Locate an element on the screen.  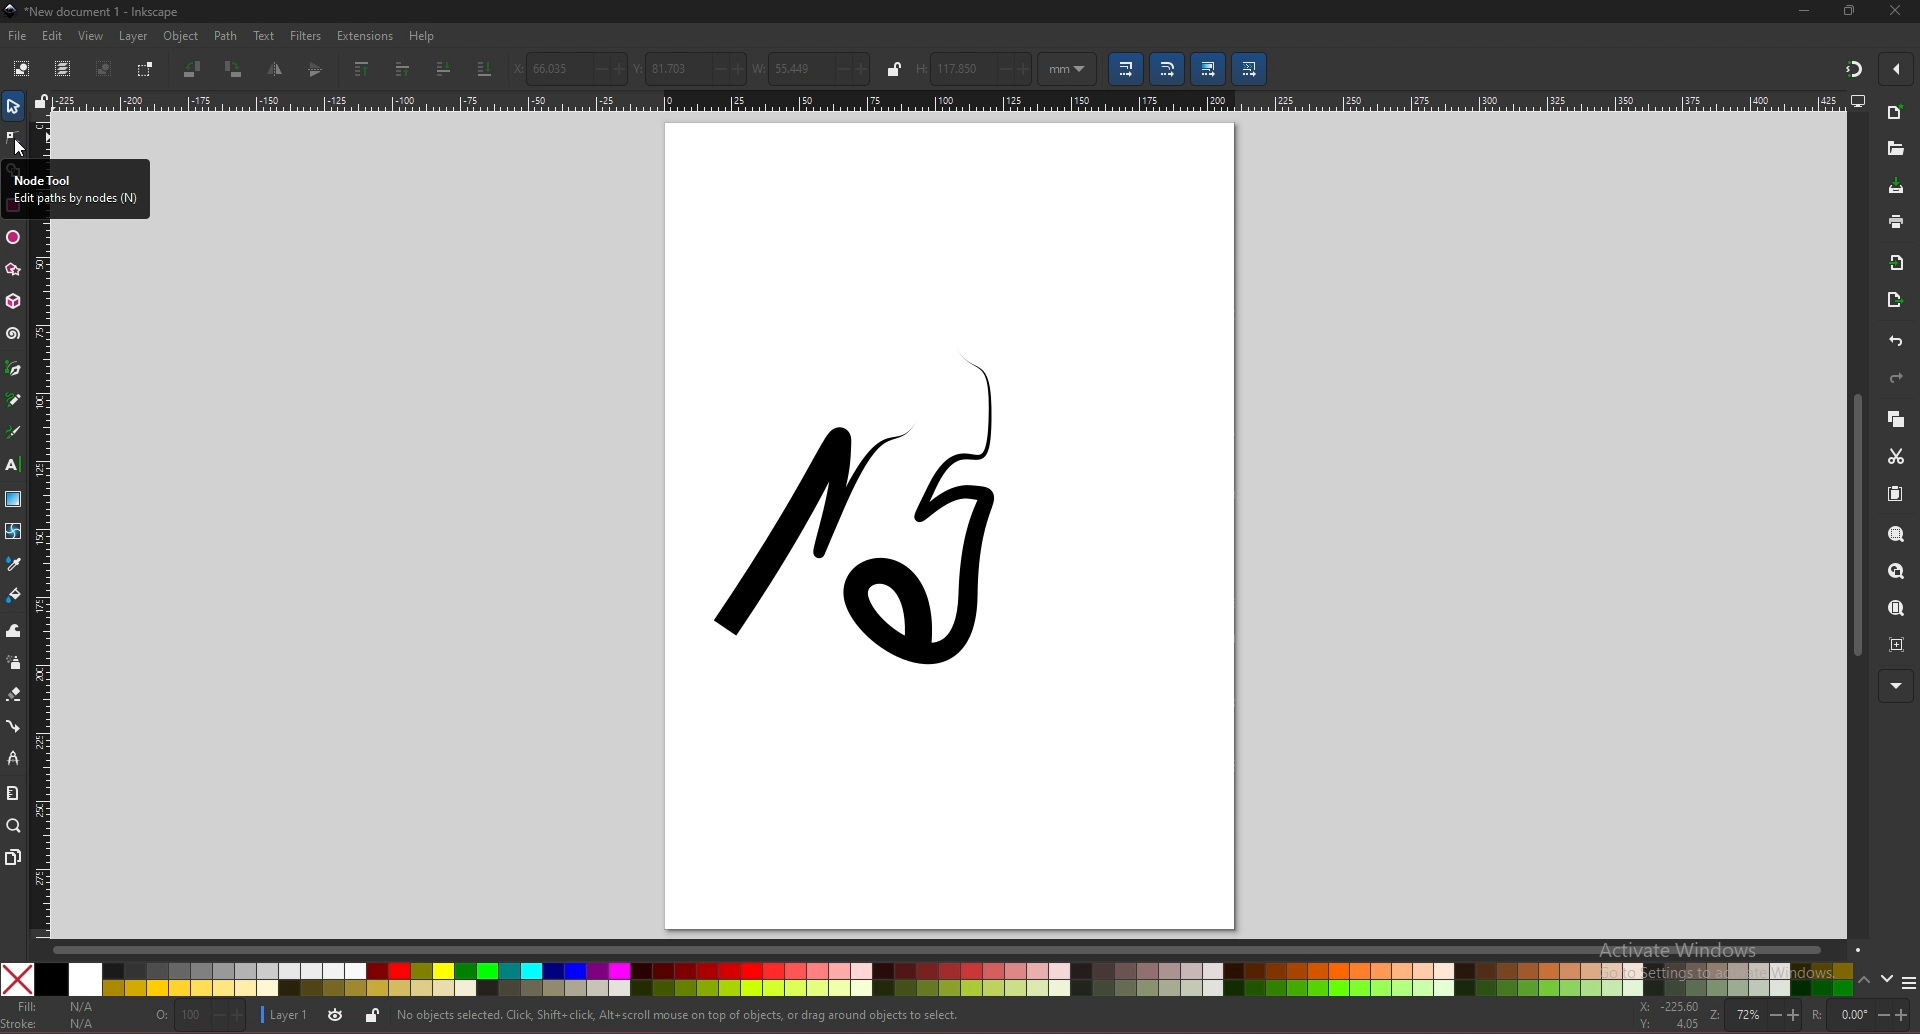
file is located at coordinates (16, 36).